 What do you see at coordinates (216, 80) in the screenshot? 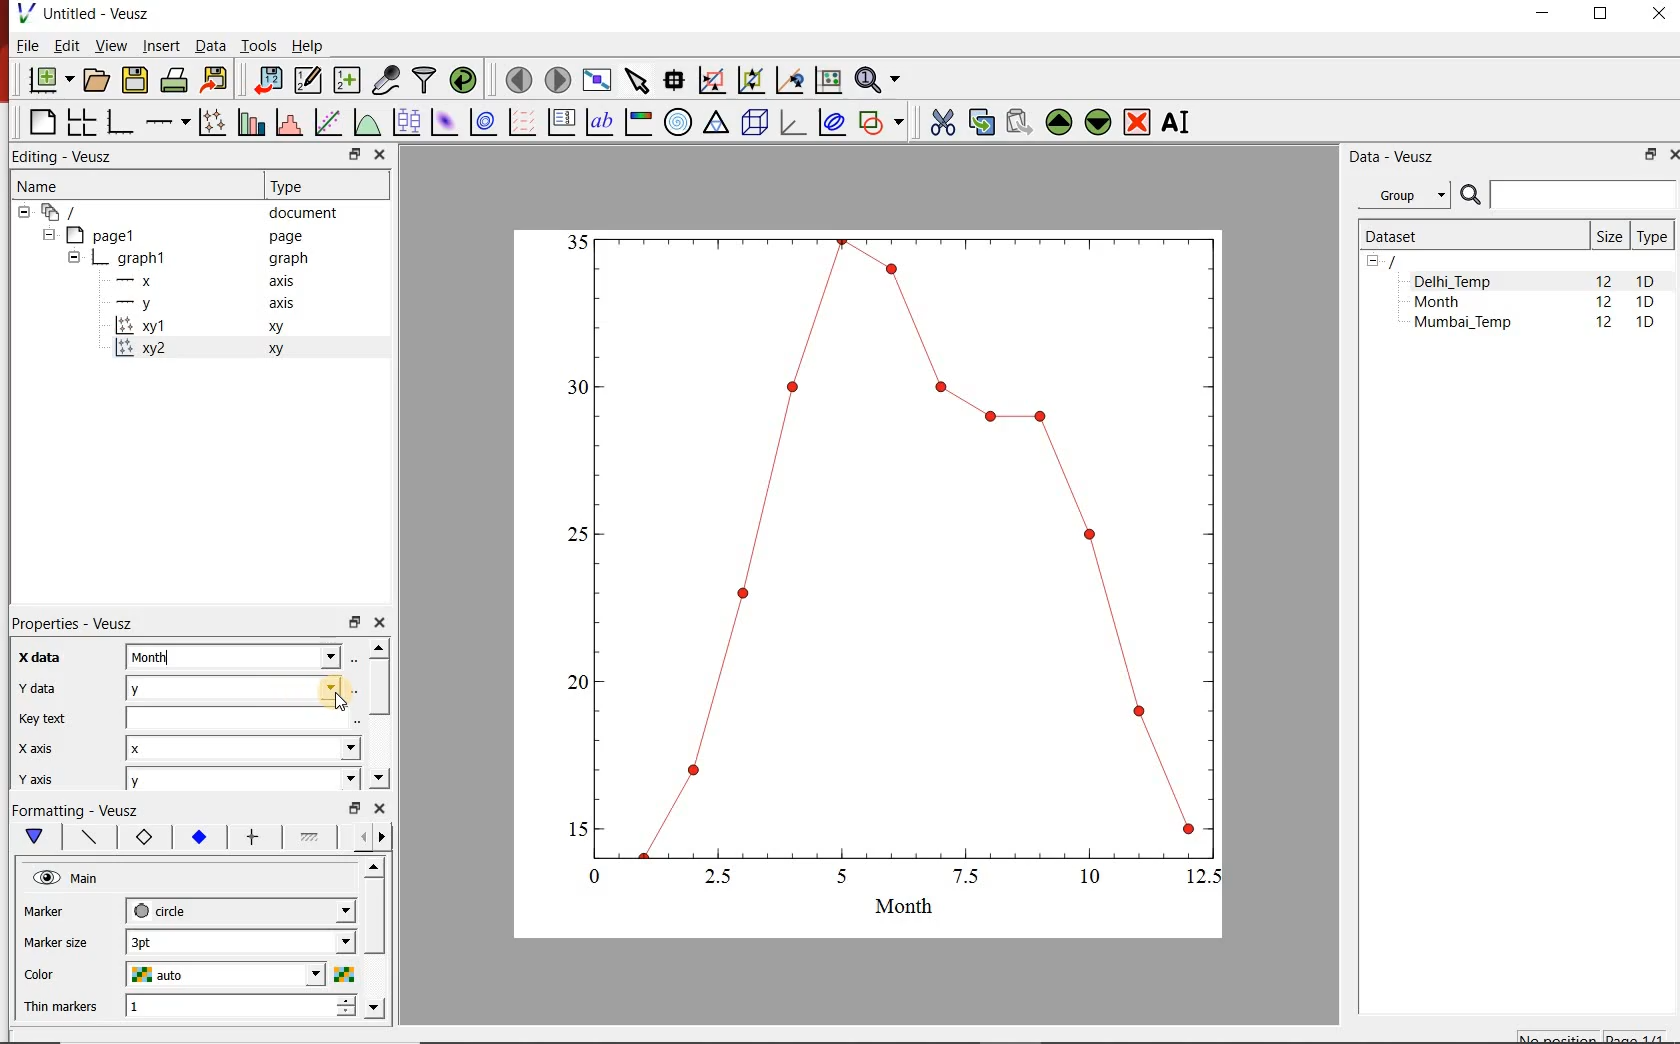
I see `export to graphics format` at bounding box center [216, 80].